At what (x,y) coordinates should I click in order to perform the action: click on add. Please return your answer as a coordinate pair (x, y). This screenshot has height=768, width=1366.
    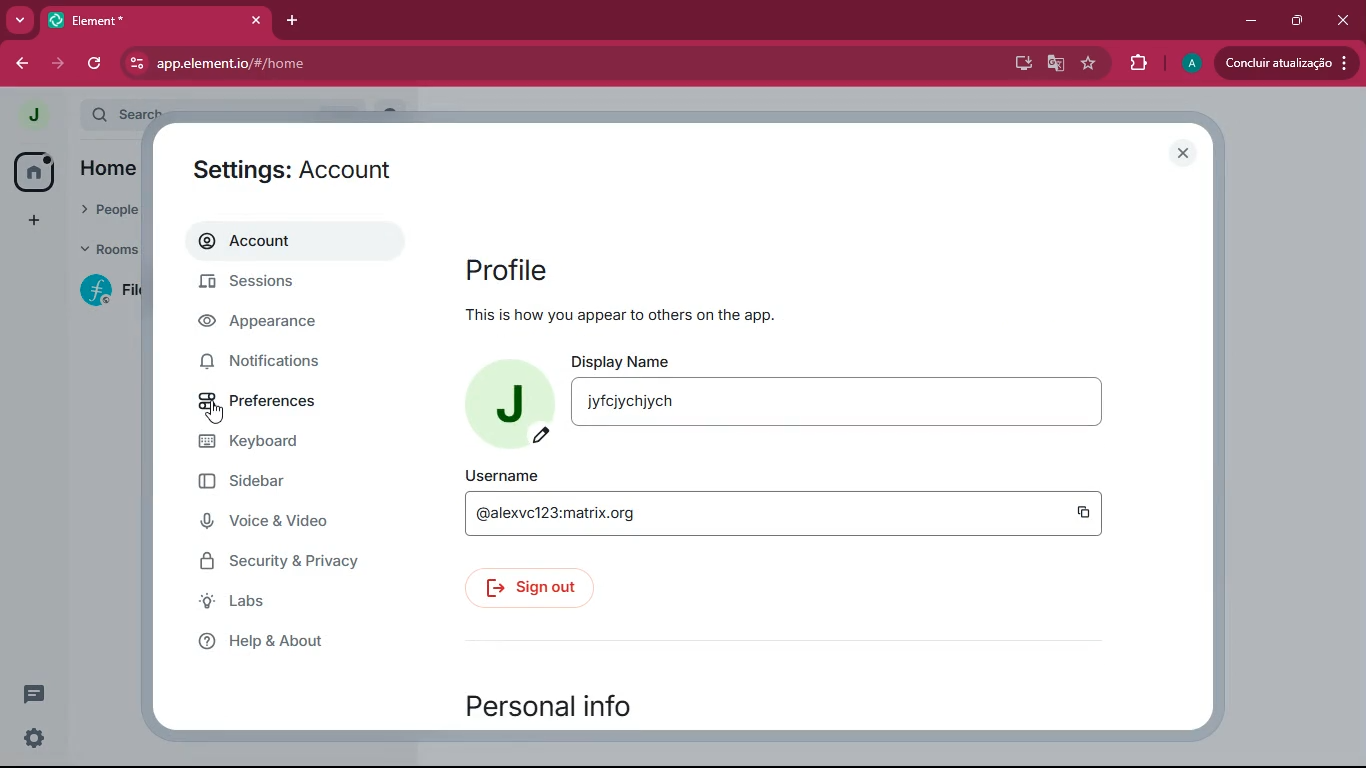
    Looking at the image, I should click on (34, 222).